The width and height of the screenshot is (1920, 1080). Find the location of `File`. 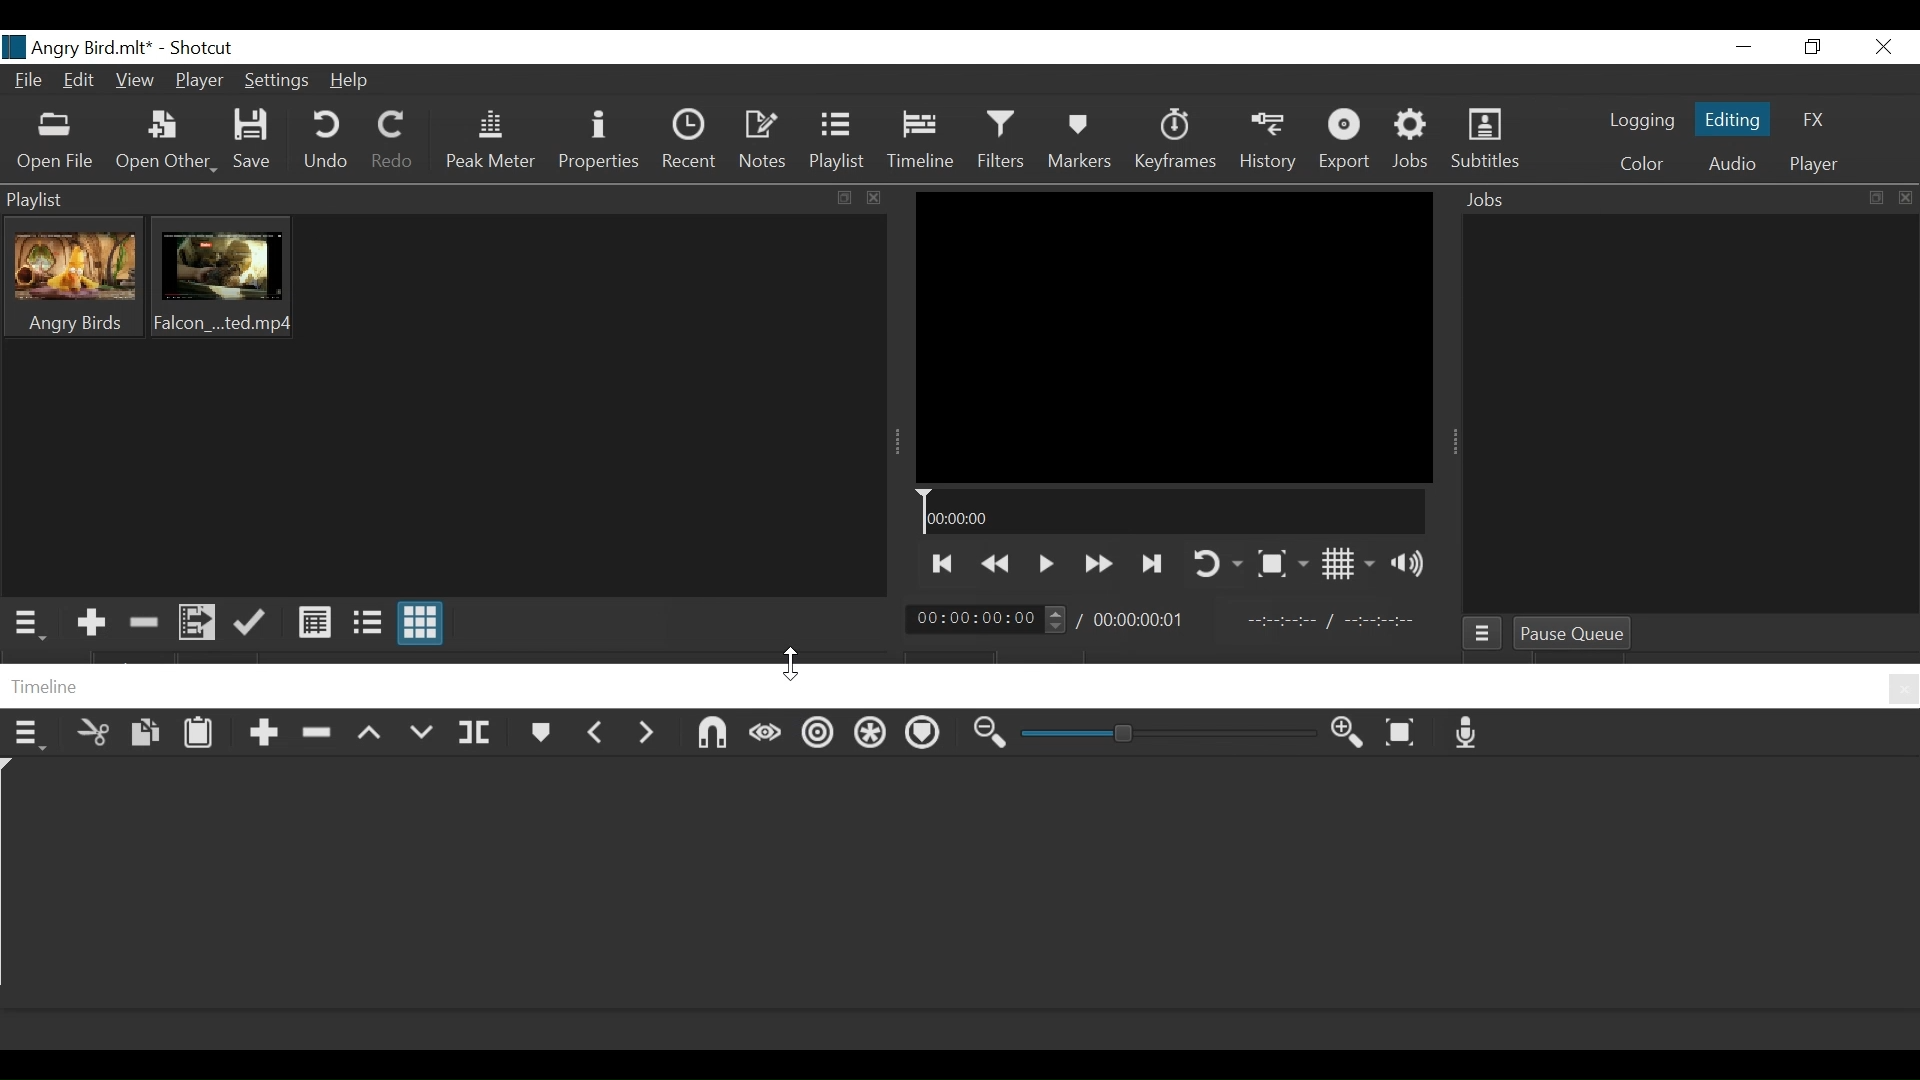

File is located at coordinates (28, 83).